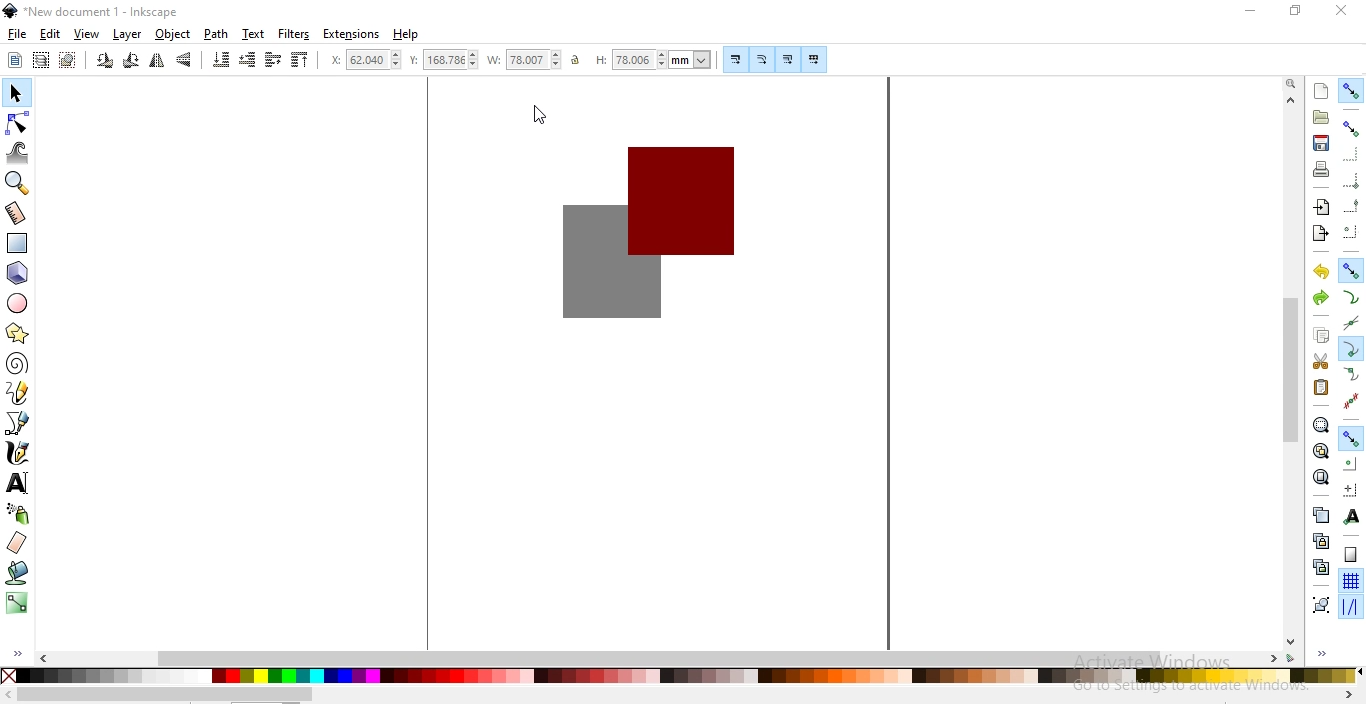  I want to click on select all objects or nodes, so click(16, 59).